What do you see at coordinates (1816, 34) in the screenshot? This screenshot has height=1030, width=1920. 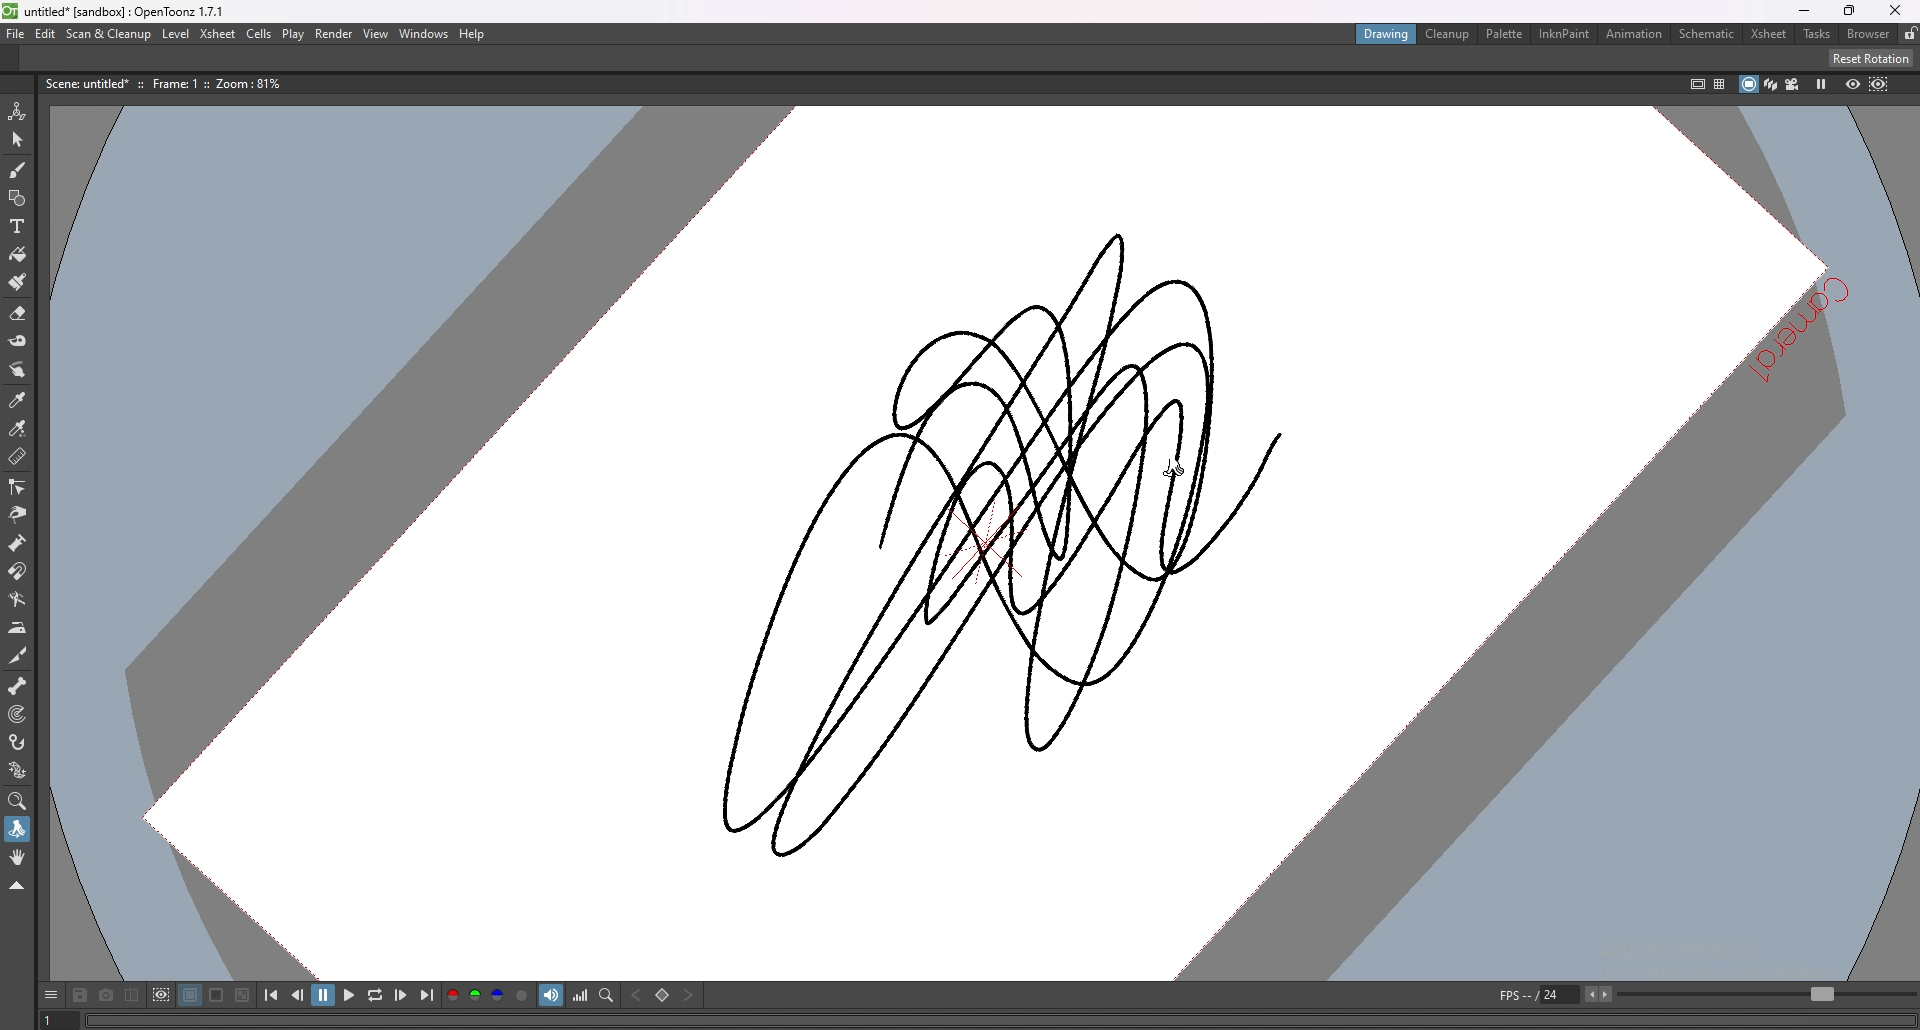 I see `tasks` at bounding box center [1816, 34].